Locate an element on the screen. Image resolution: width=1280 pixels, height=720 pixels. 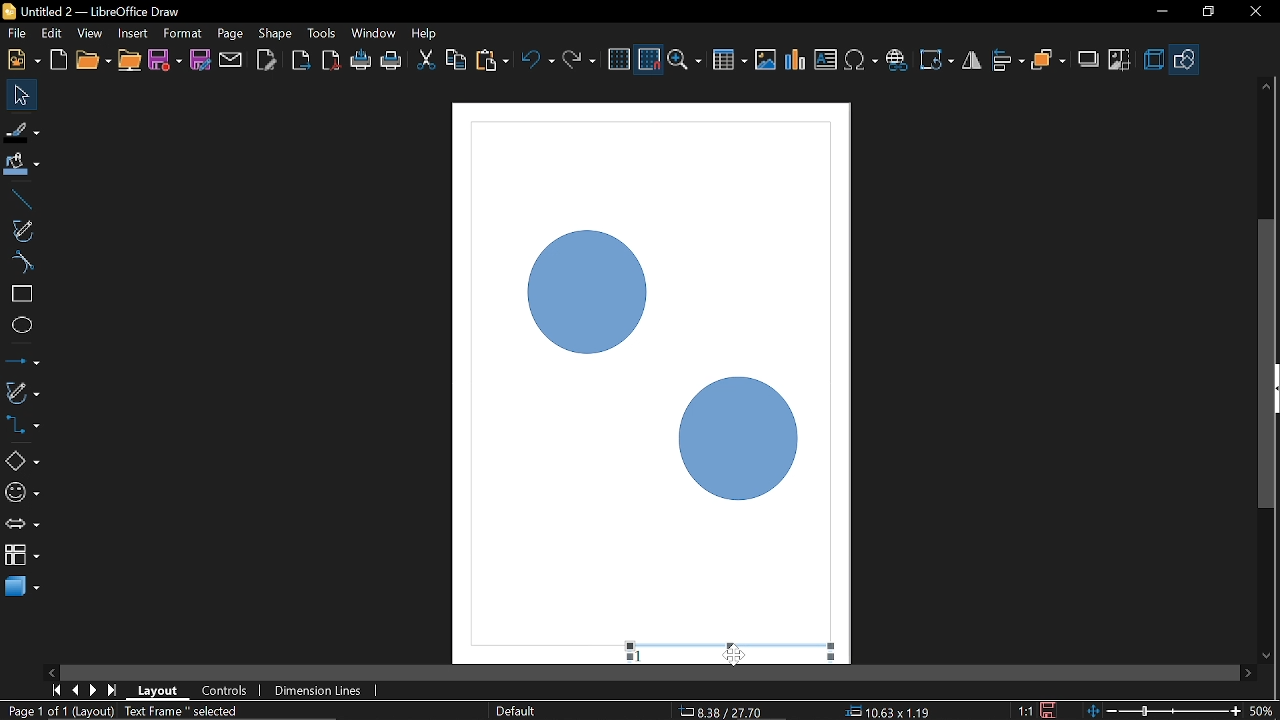
Image is located at coordinates (765, 59).